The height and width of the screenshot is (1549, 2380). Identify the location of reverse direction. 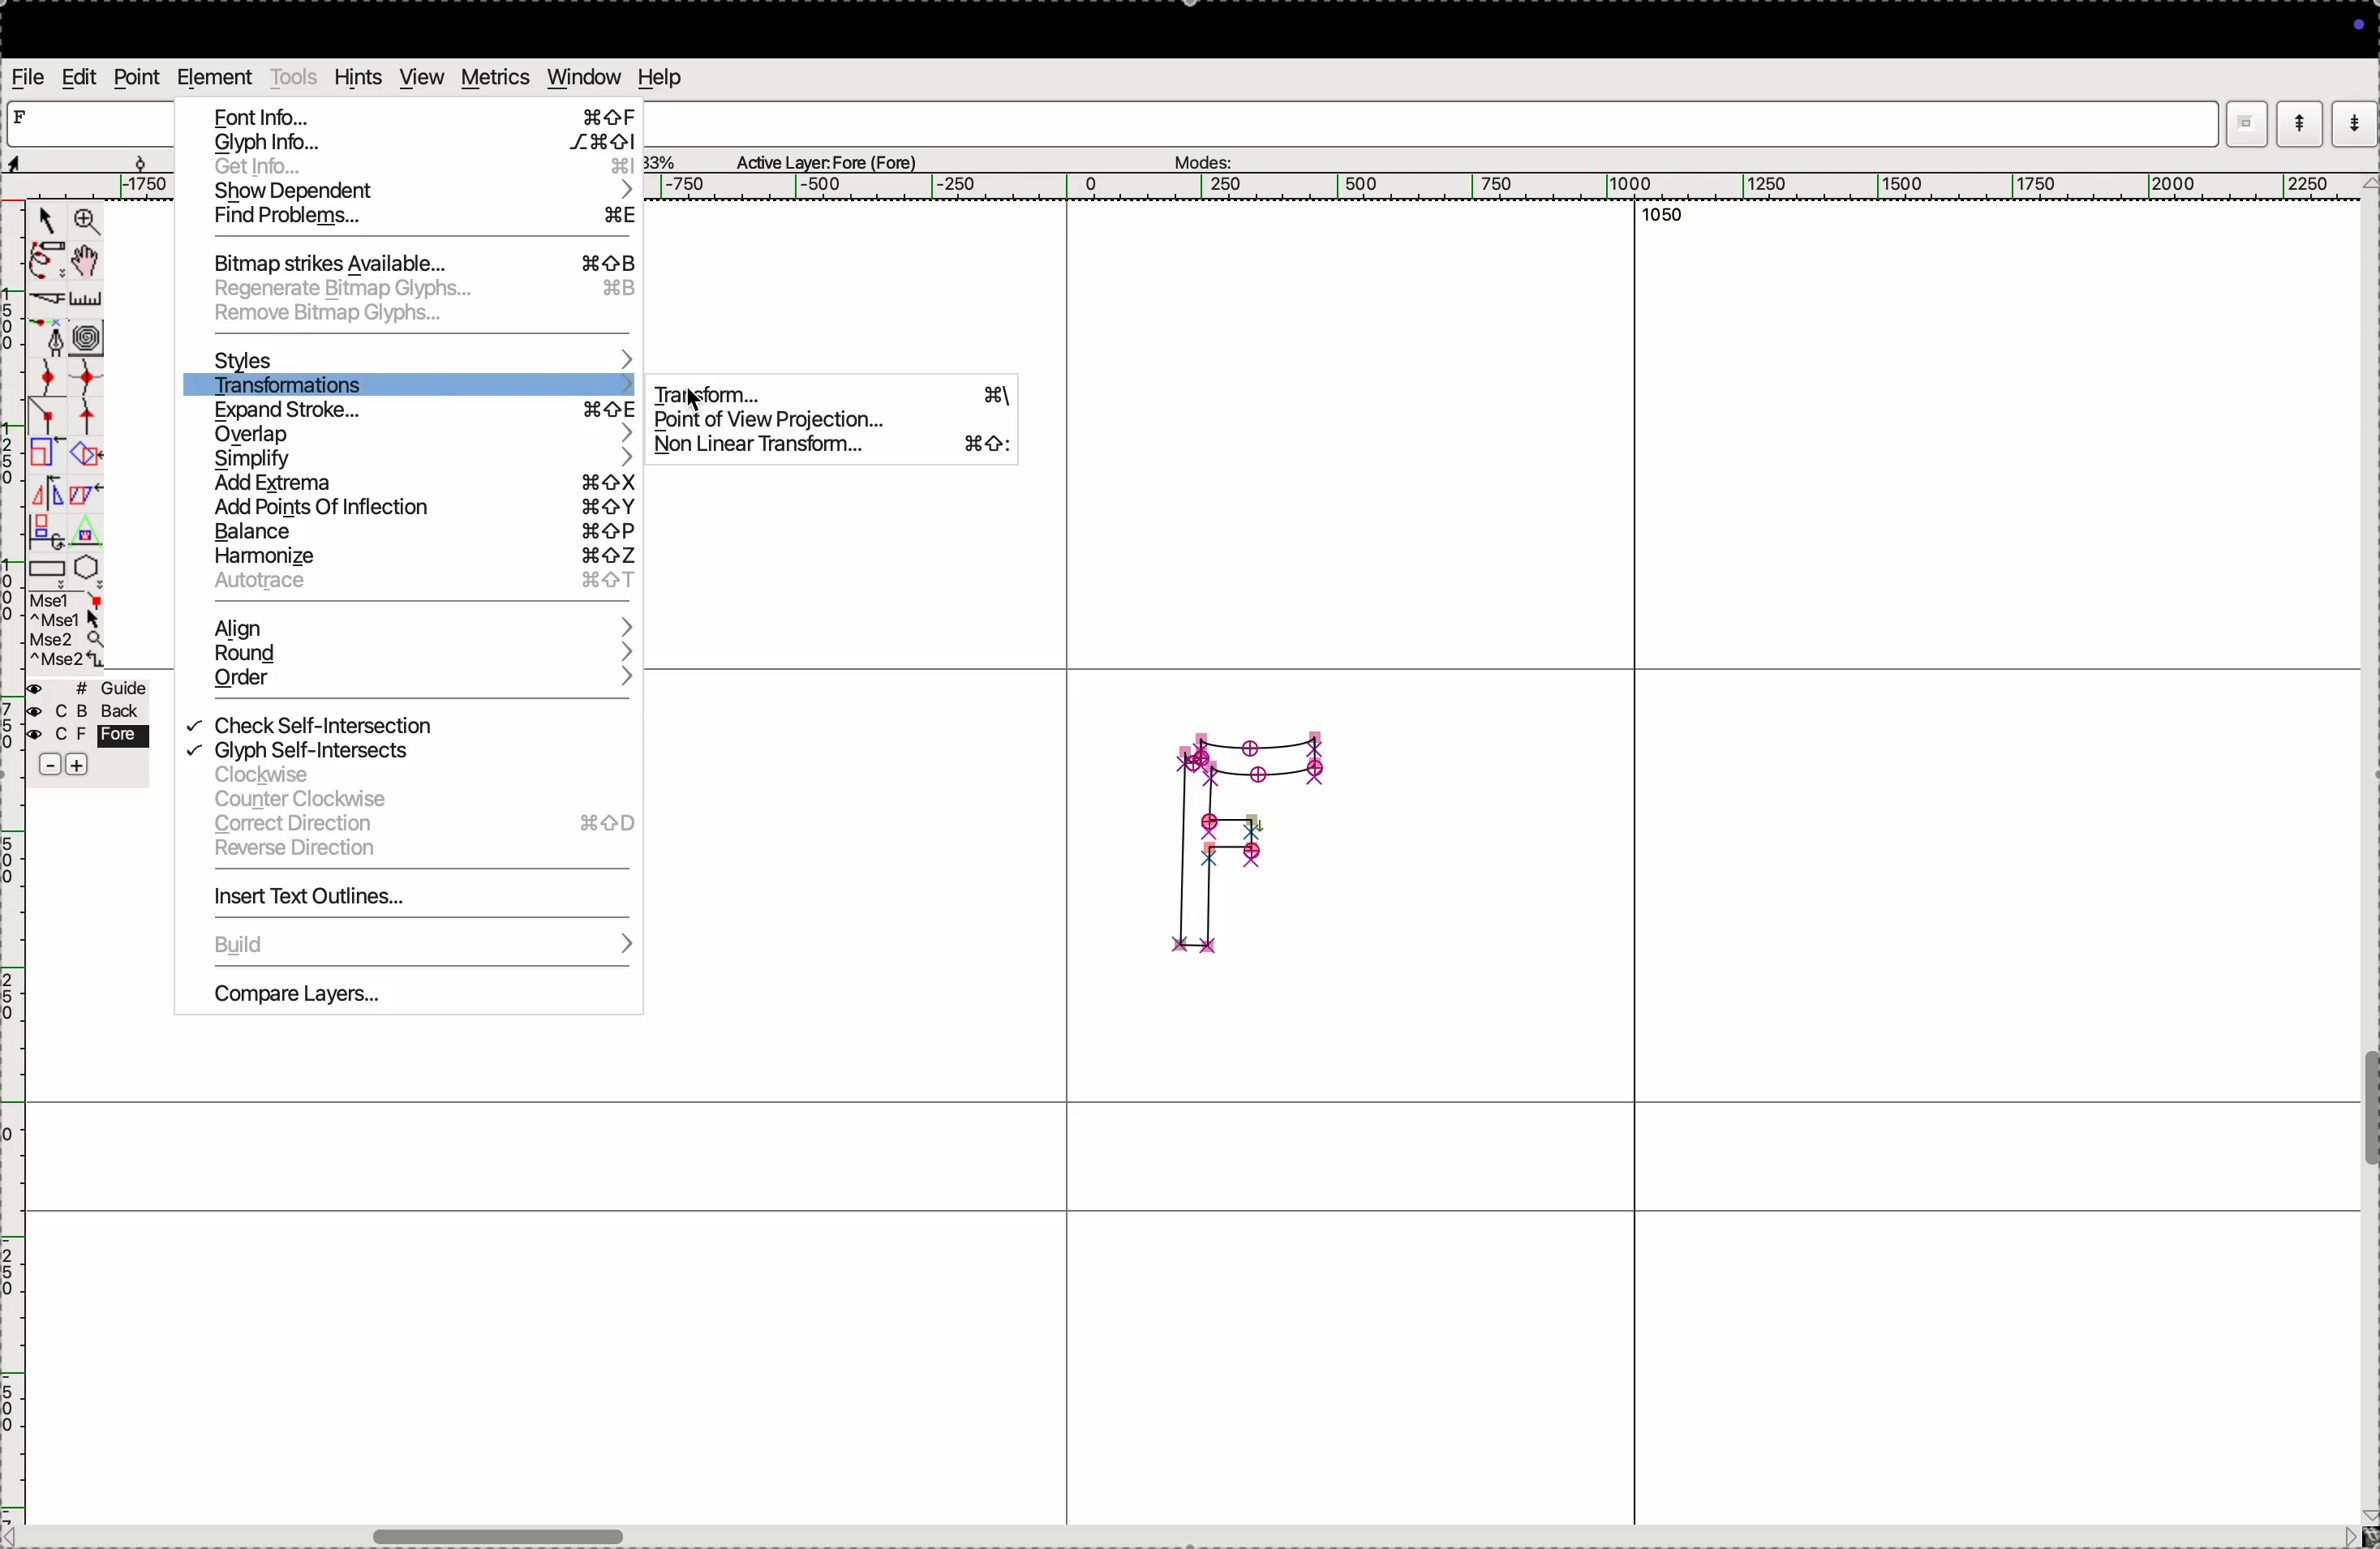
(418, 851).